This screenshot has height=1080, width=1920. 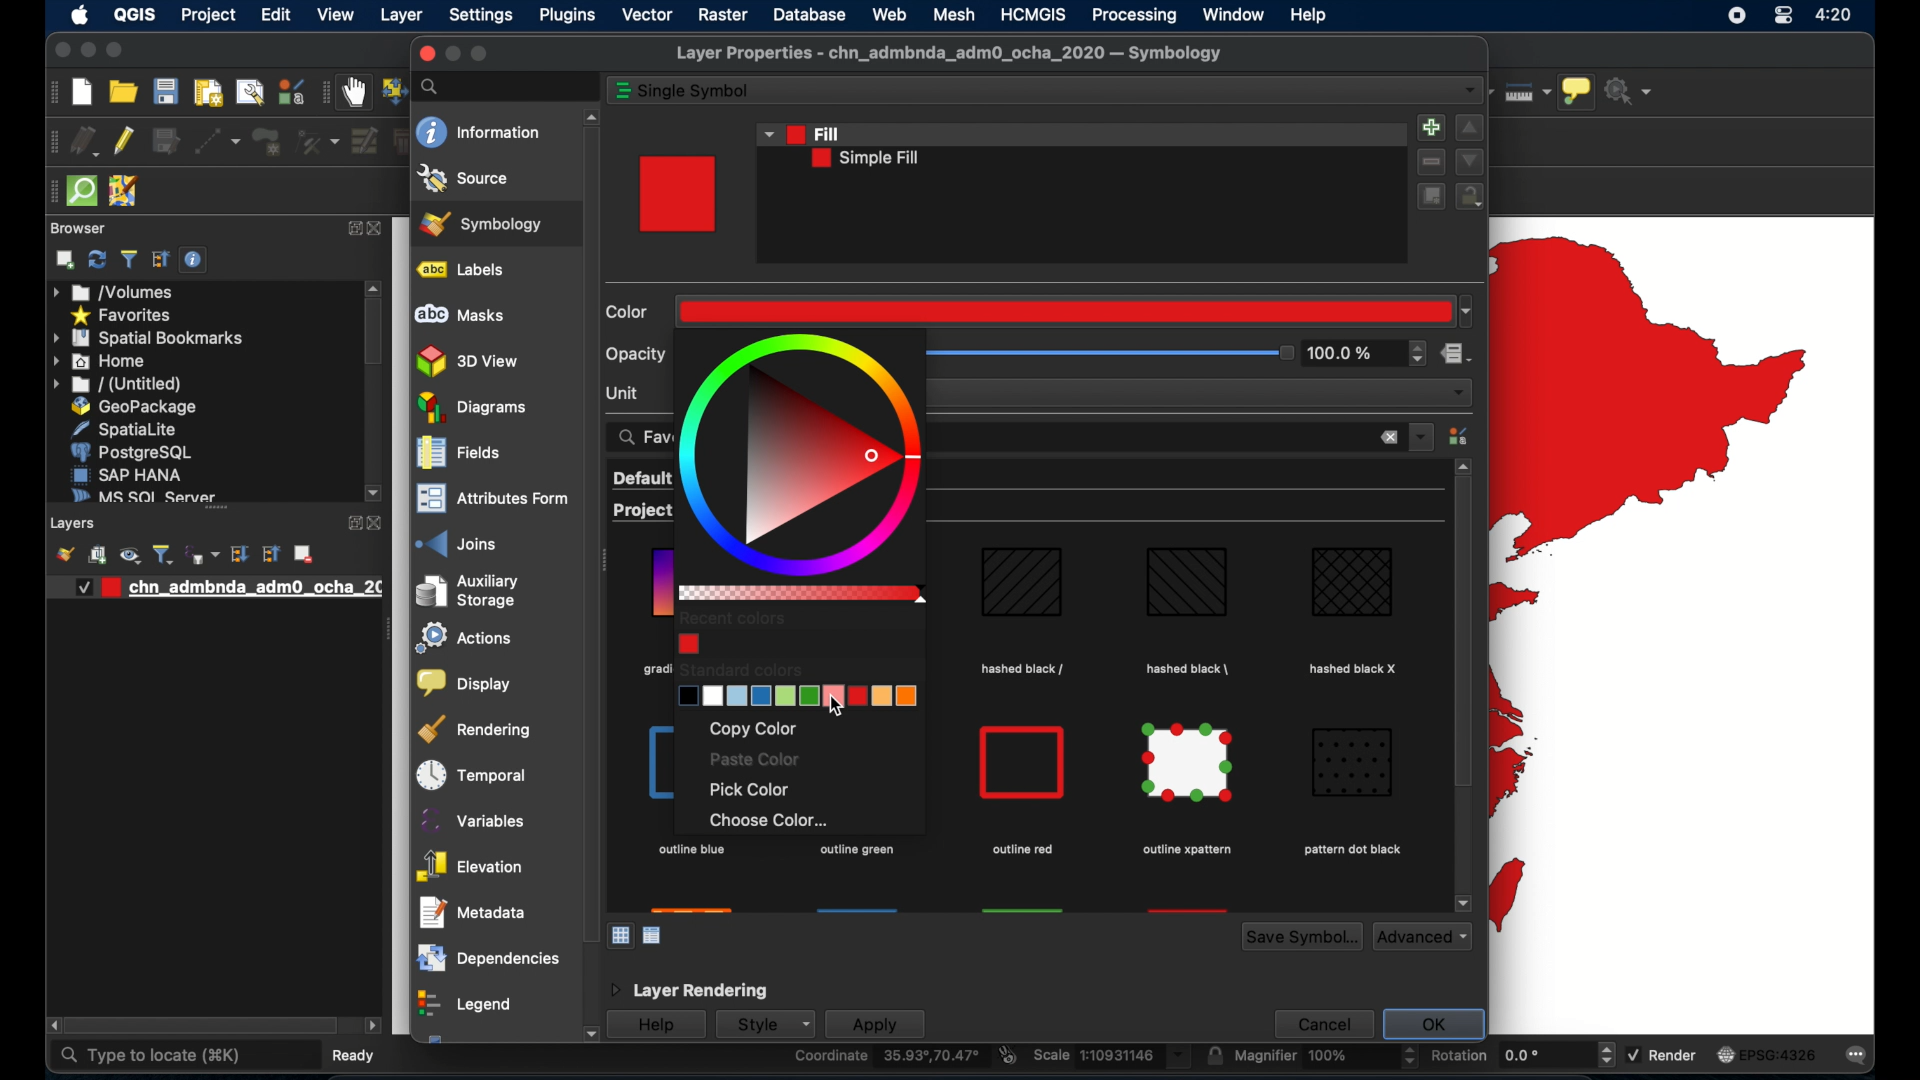 What do you see at coordinates (1022, 850) in the screenshot?
I see `outline red` at bounding box center [1022, 850].